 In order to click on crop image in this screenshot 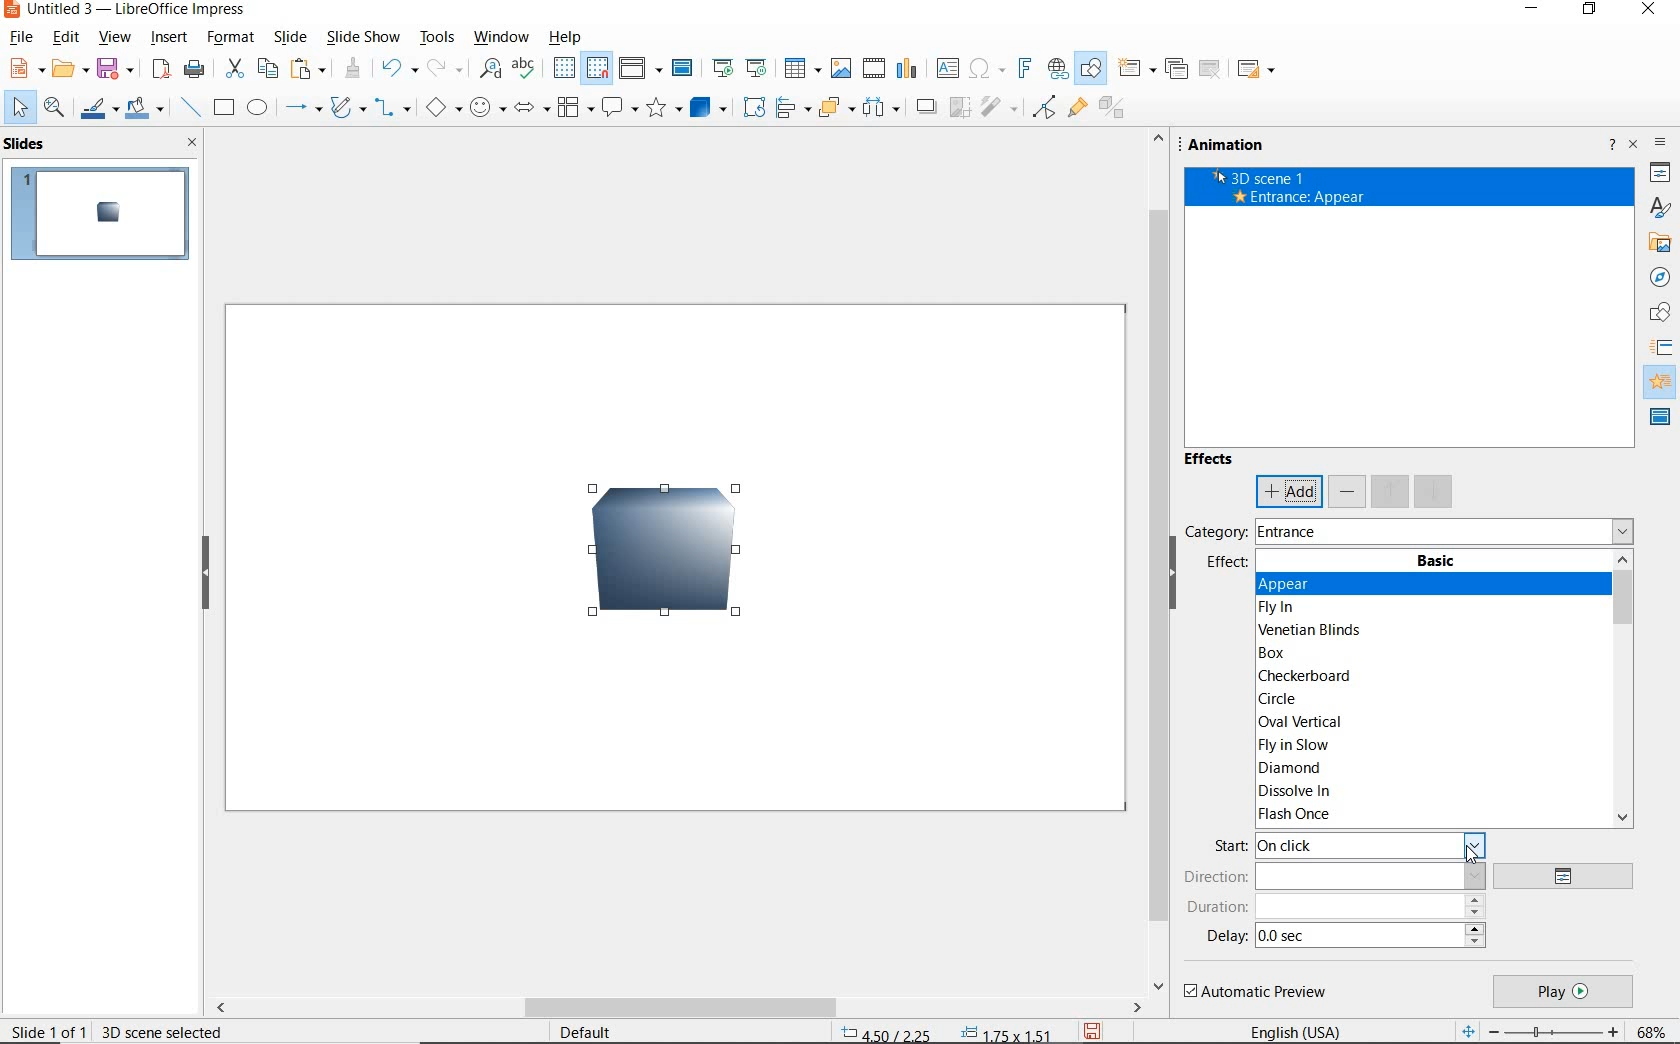, I will do `click(961, 105)`.